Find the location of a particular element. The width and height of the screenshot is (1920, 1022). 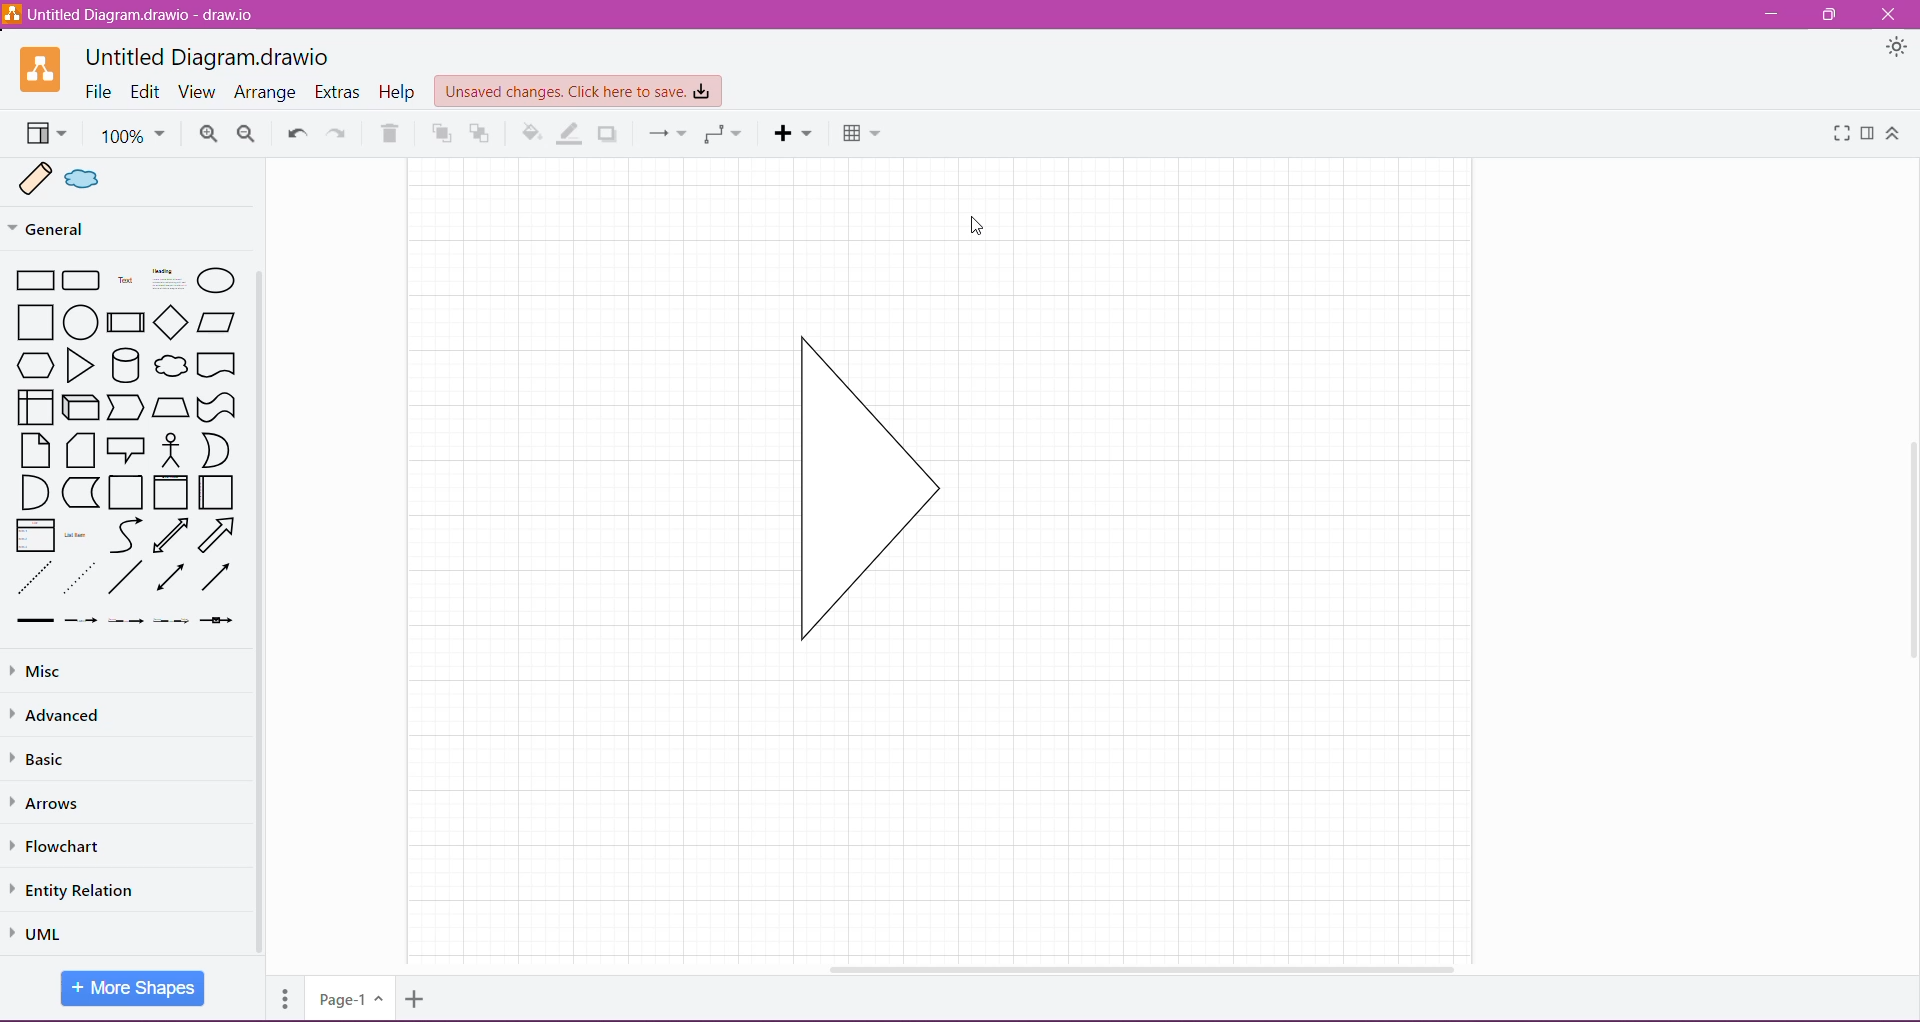

Minimize is located at coordinates (1770, 15).